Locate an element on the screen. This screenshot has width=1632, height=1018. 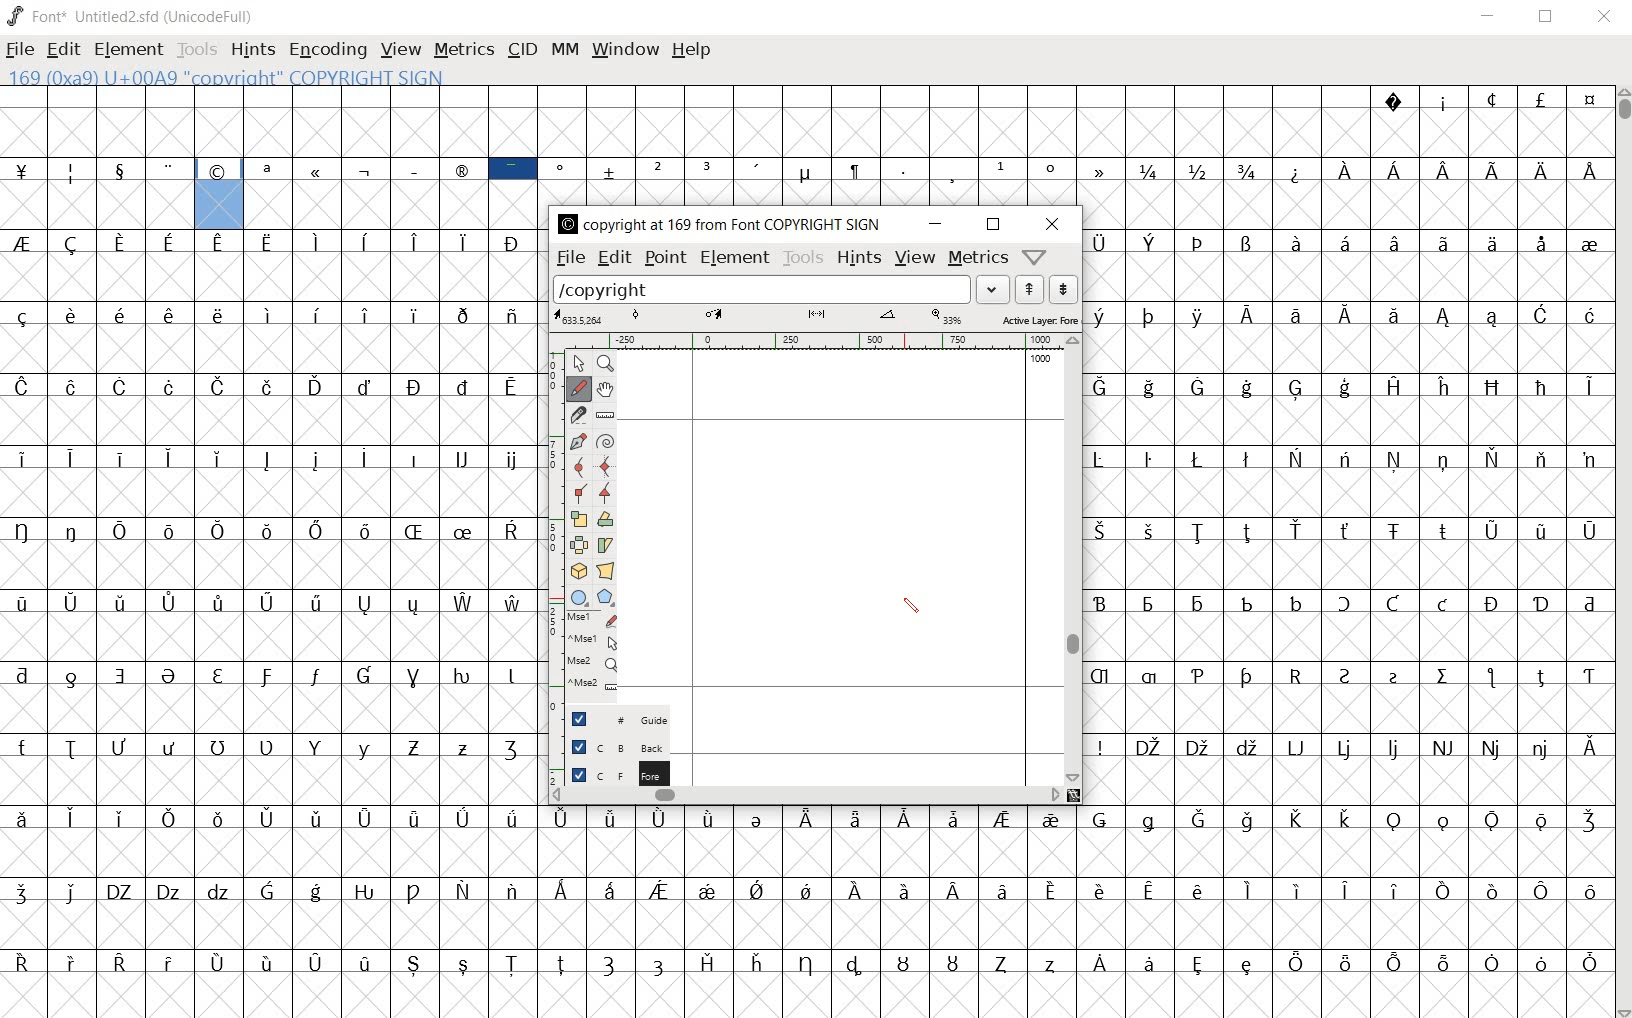
restore is located at coordinates (1548, 17).